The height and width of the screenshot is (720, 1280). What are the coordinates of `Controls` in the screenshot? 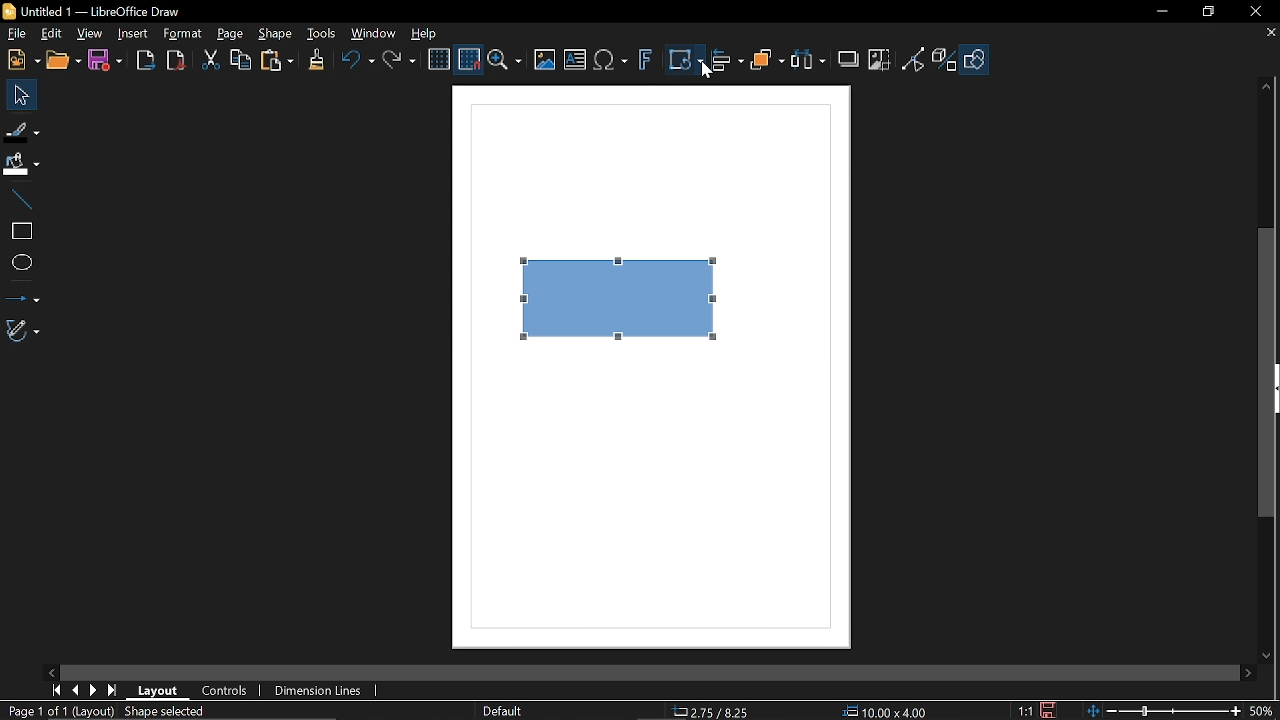 It's located at (226, 690).